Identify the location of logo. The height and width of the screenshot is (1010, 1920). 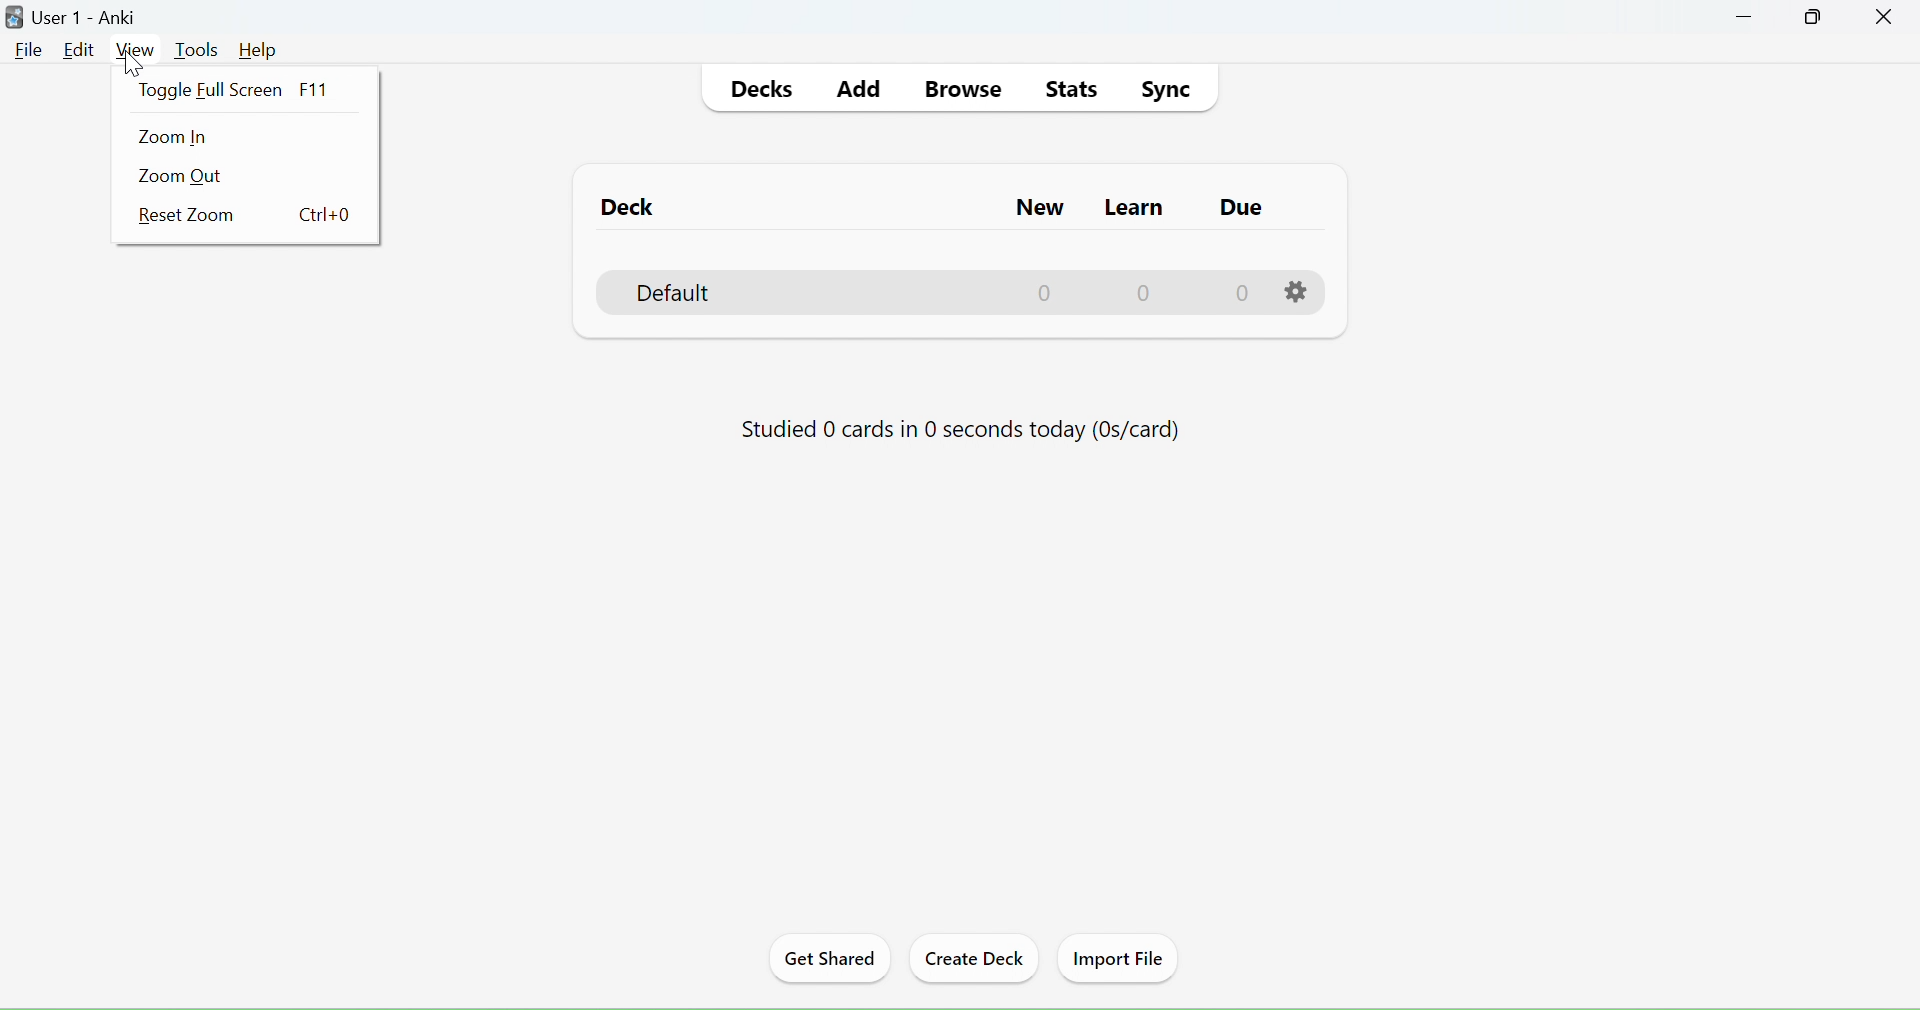
(15, 18).